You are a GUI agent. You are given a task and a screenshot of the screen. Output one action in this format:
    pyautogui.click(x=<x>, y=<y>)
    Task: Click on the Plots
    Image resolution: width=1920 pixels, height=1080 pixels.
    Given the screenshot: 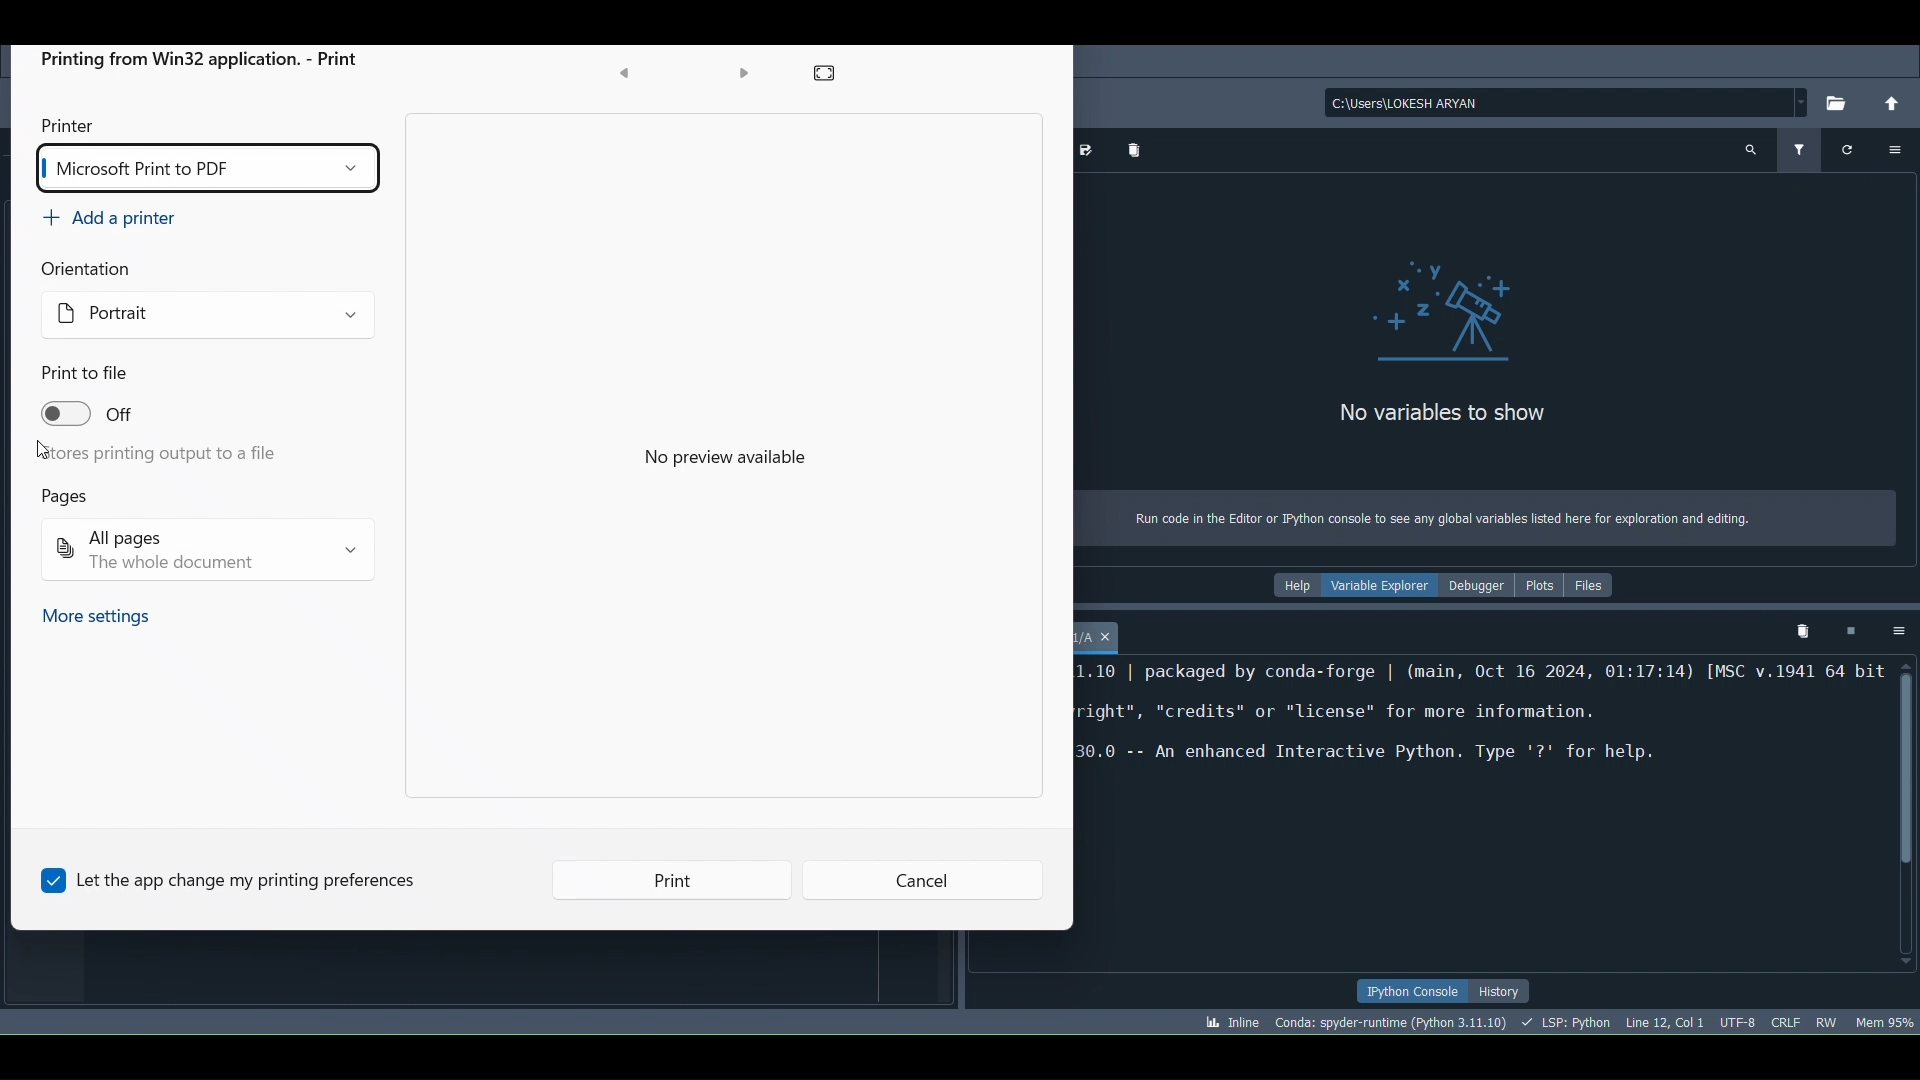 What is the action you would take?
    pyautogui.click(x=1544, y=587)
    